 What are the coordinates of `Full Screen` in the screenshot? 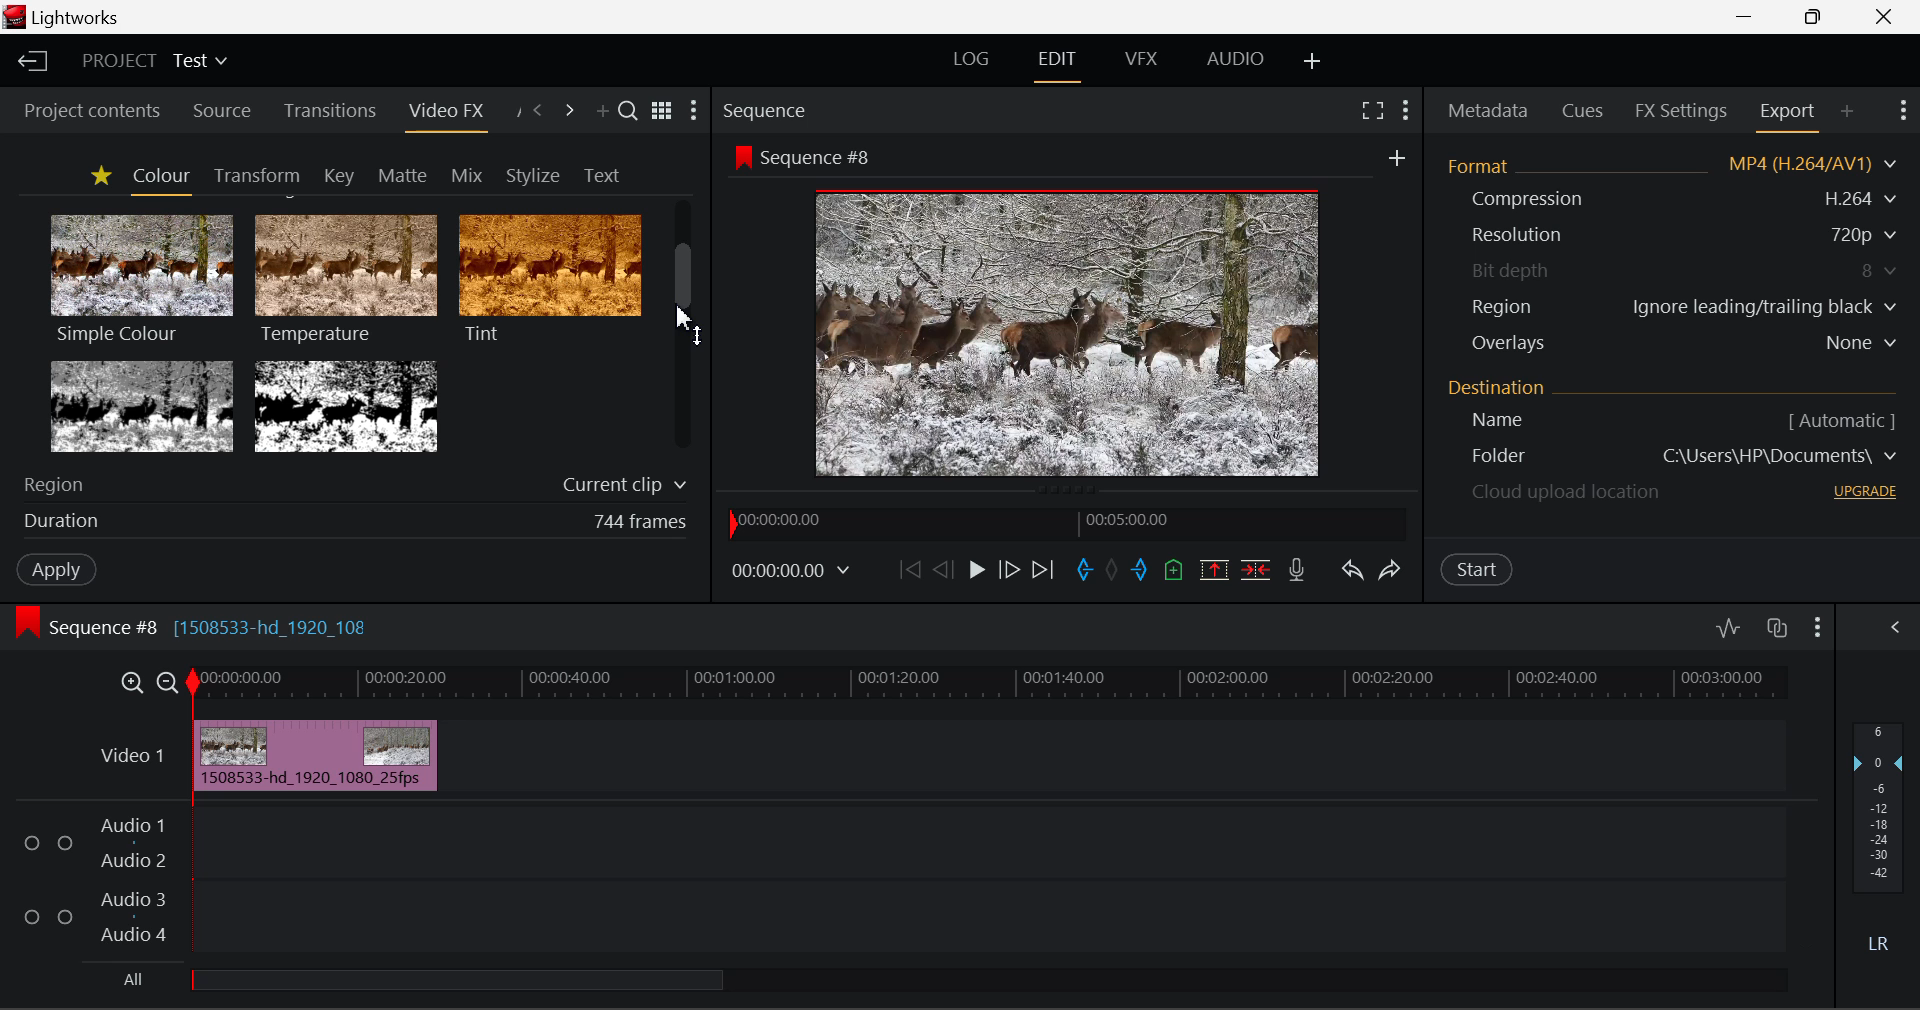 It's located at (1370, 114).